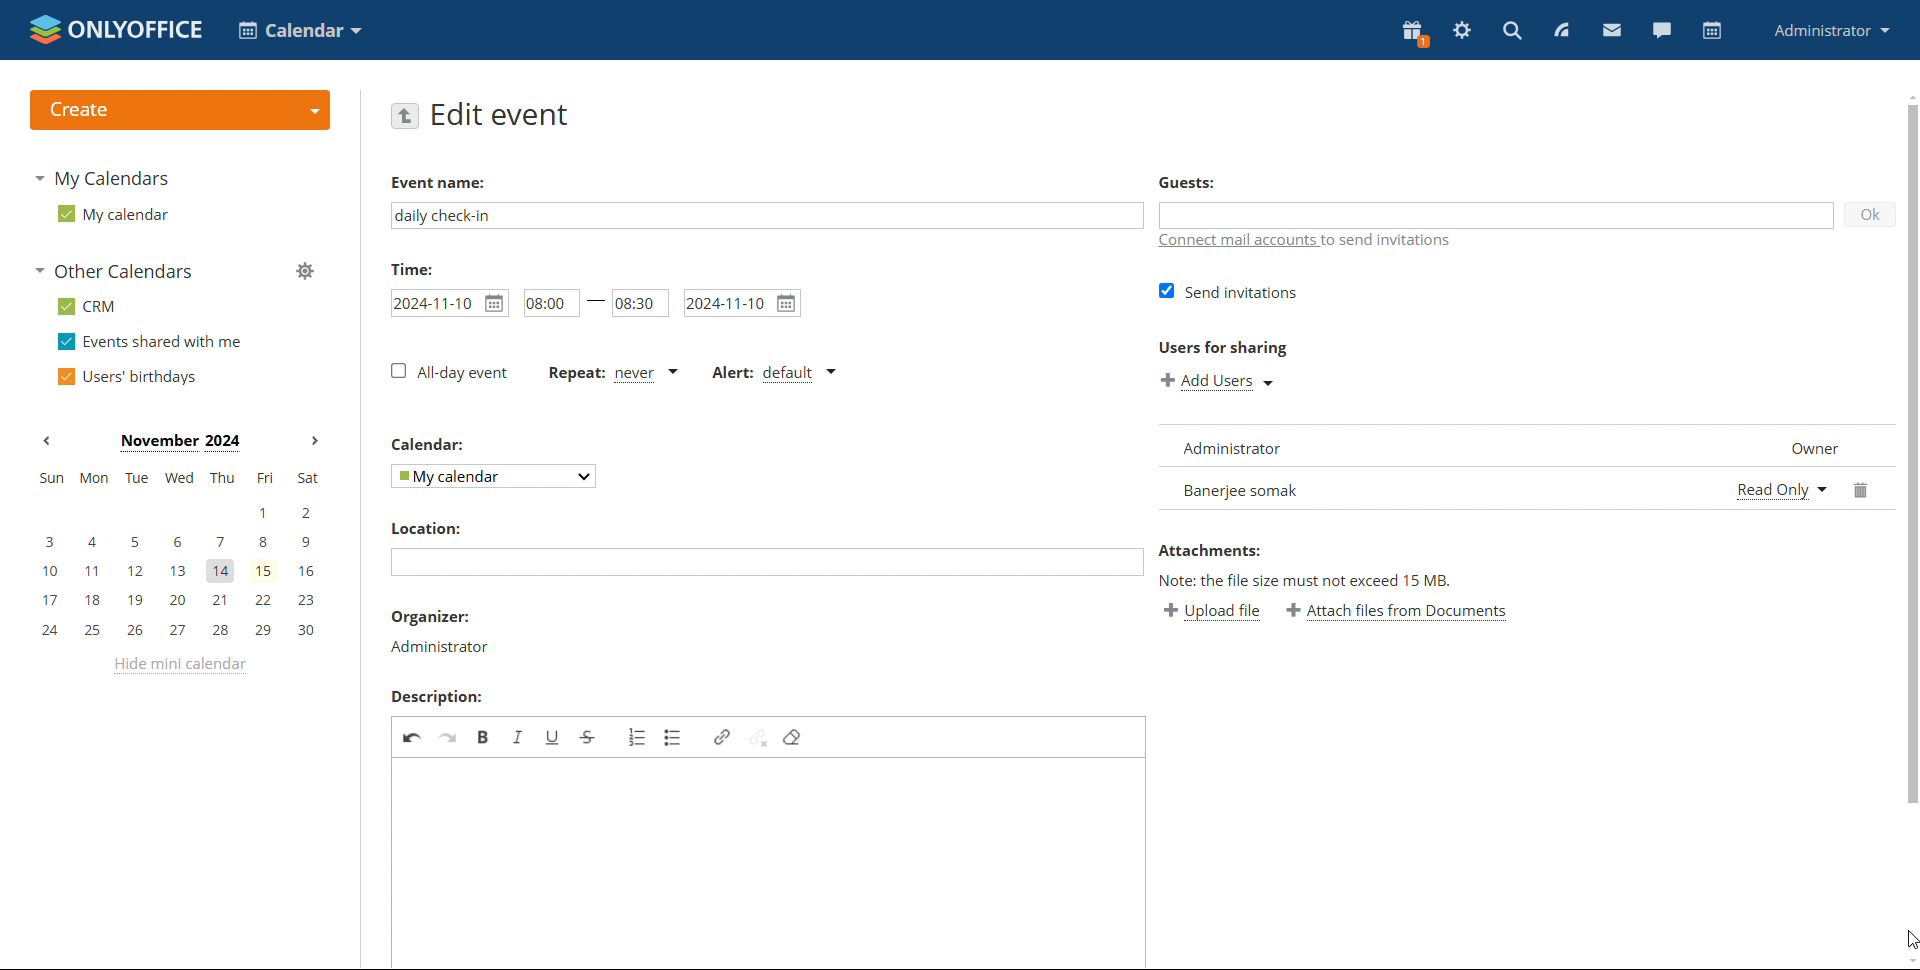 The height and width of the screenshot is (970, 1920). What do you see at coordinates (455, 180) in the screenshot?
I see `event name:` at bounding box center [455, 180].